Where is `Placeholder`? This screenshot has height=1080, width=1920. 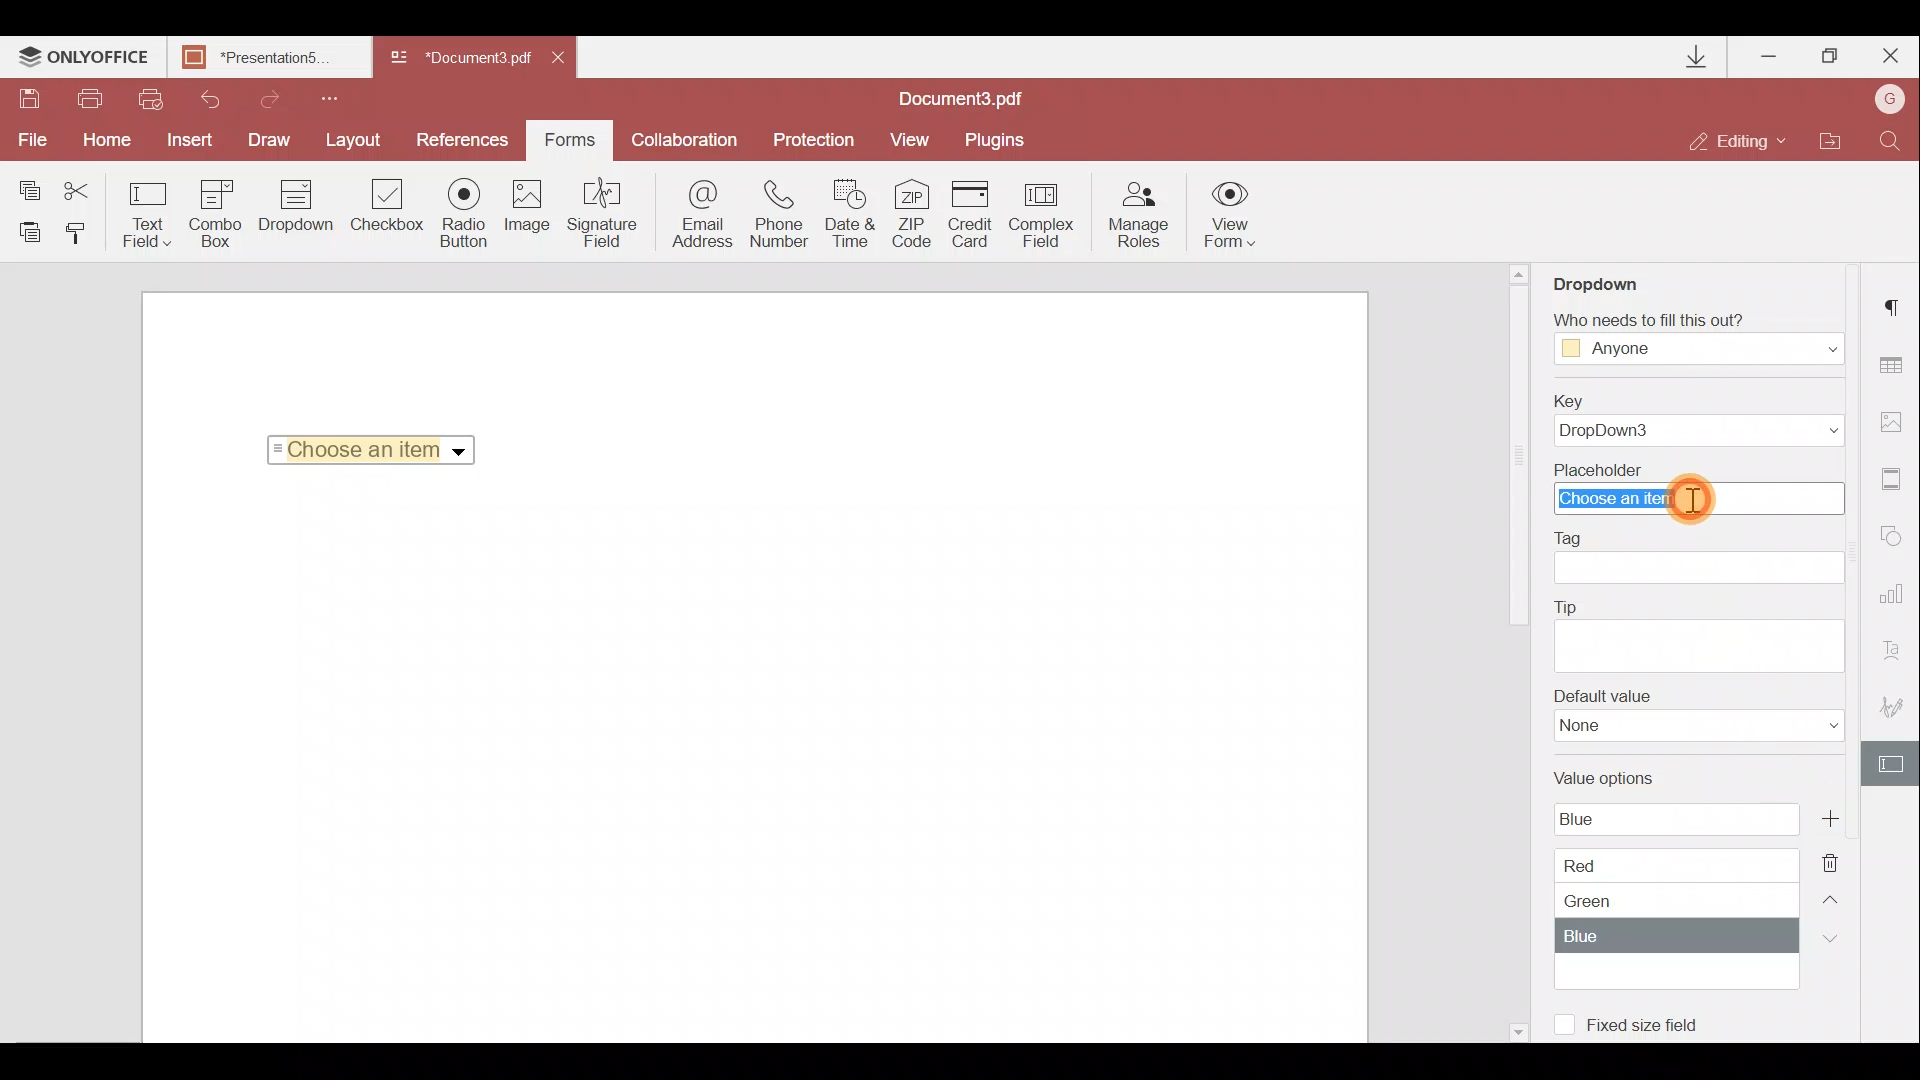
Placeholder is located at coordinates (1694, 488).